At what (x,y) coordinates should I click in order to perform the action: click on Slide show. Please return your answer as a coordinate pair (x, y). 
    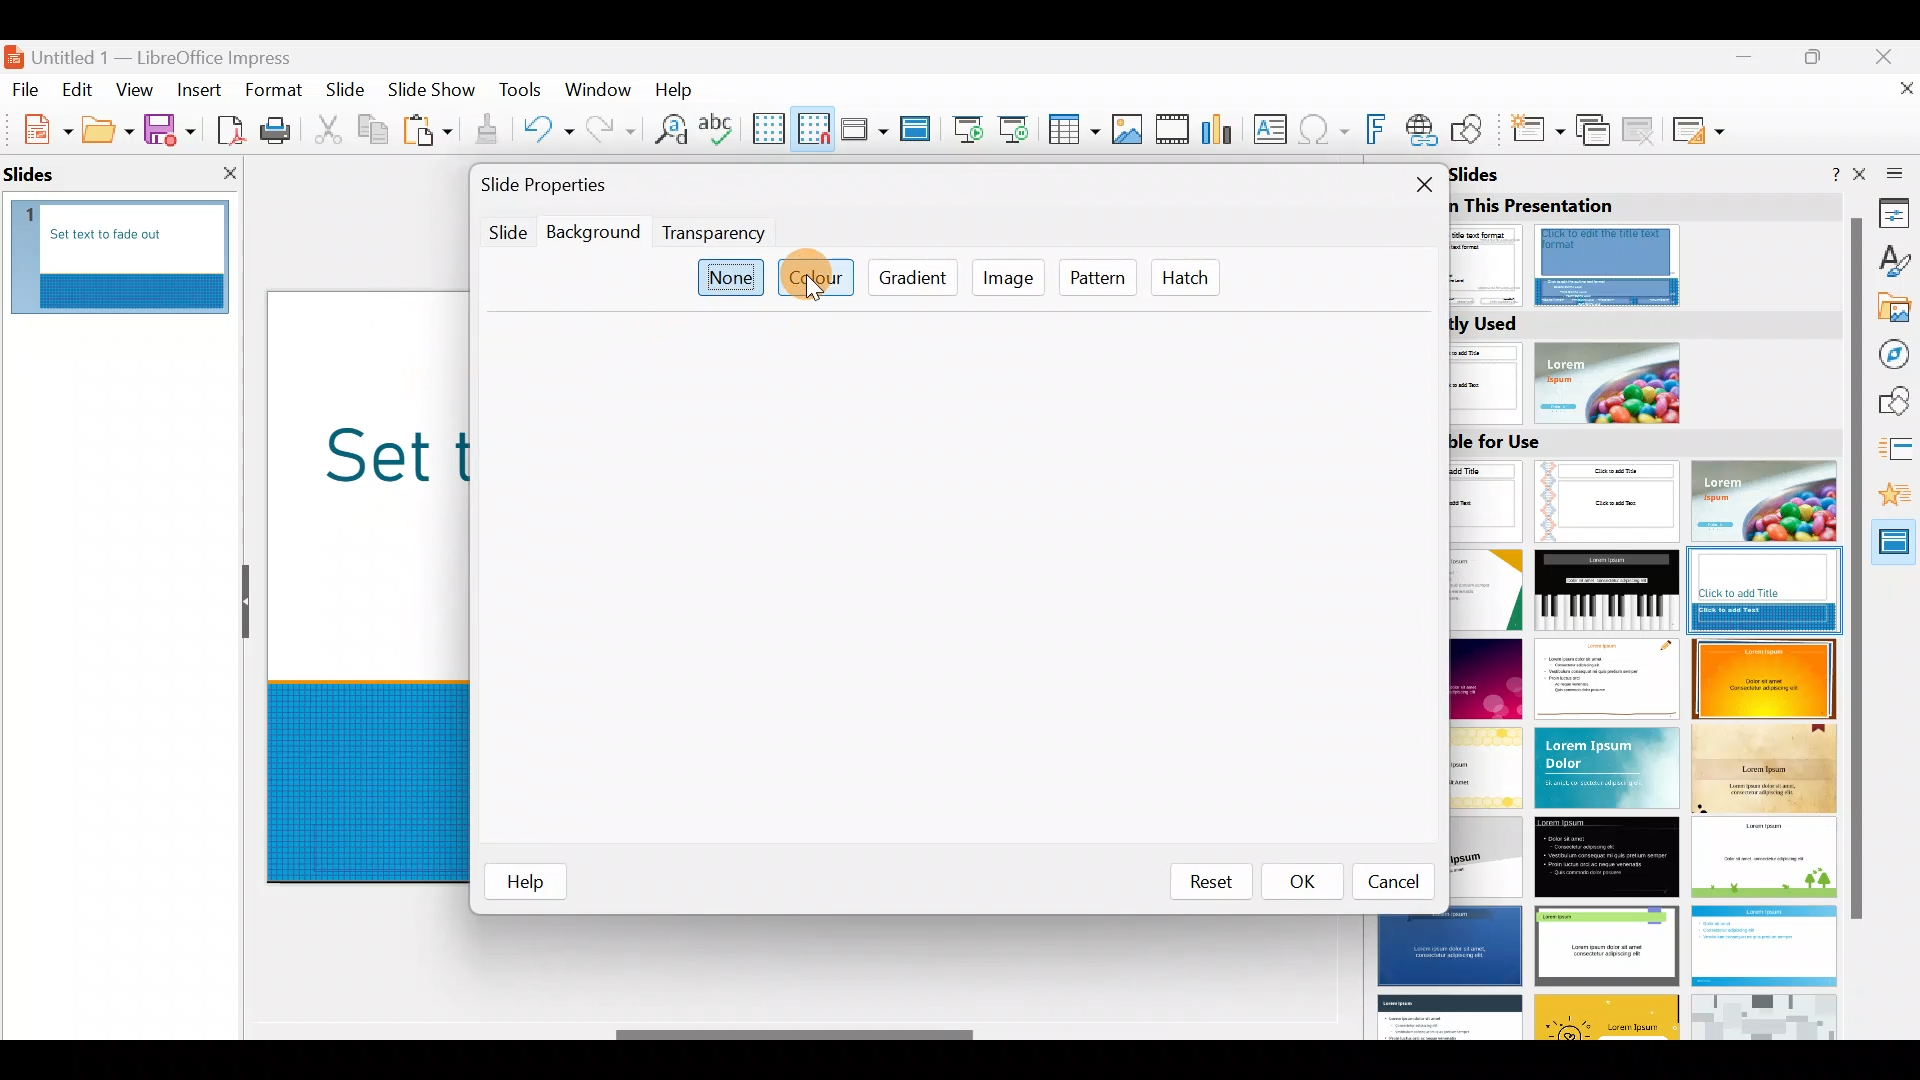
    Looking at the image, I should click on (436, 92).